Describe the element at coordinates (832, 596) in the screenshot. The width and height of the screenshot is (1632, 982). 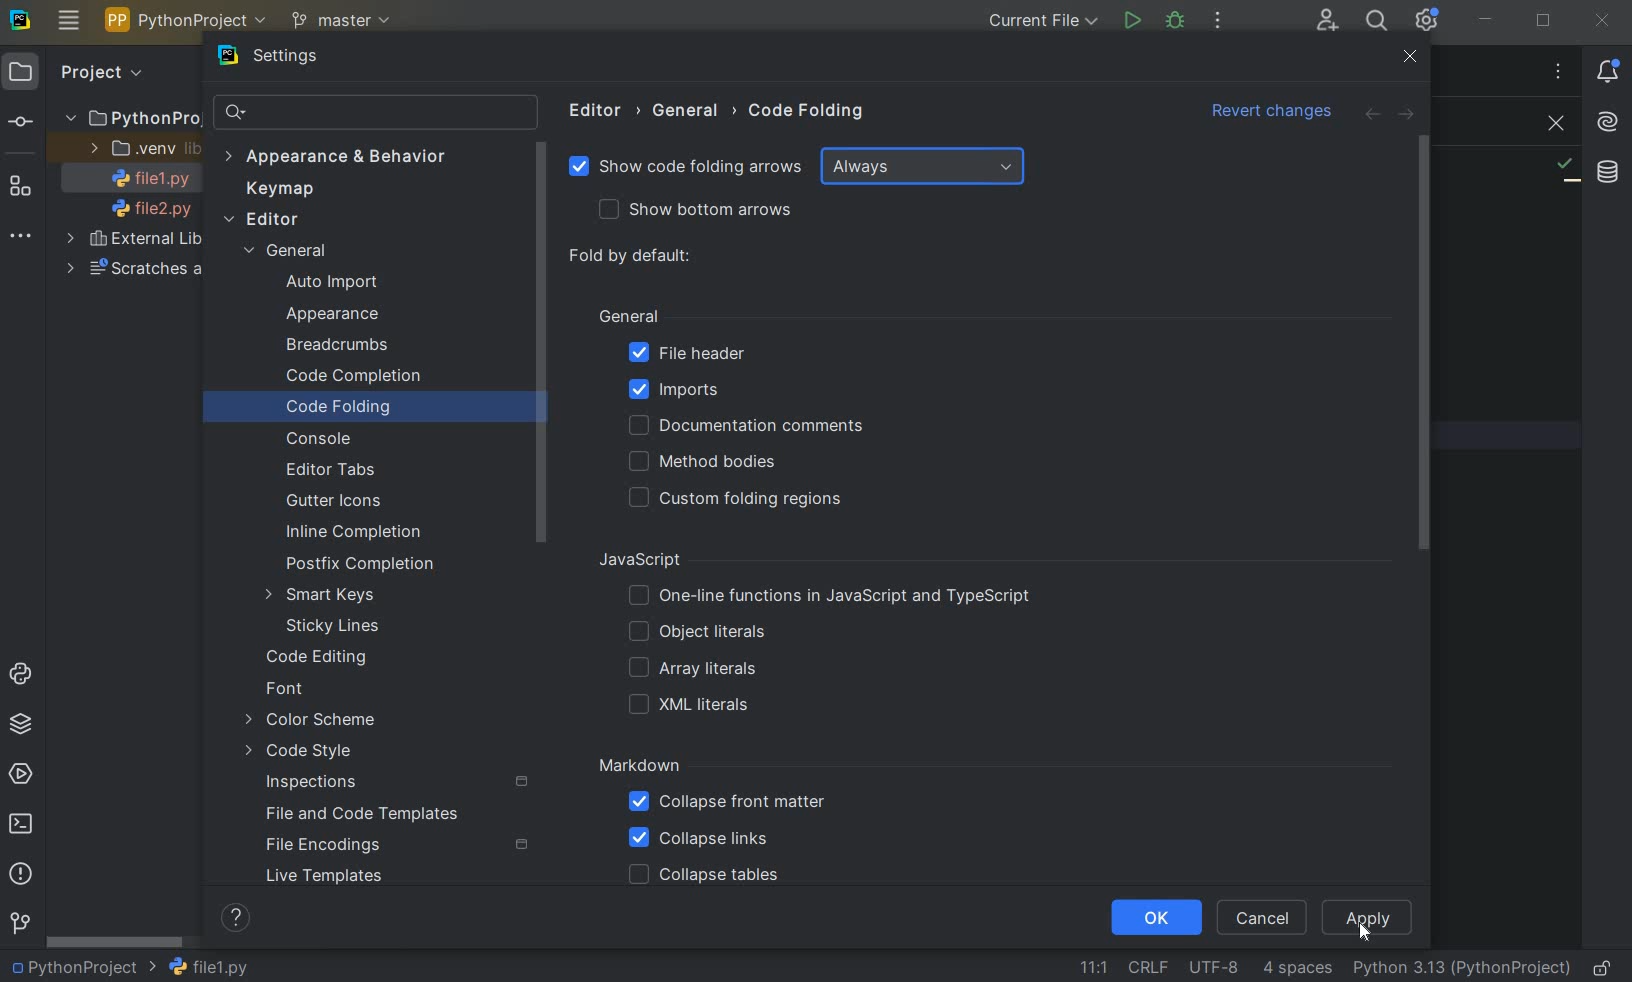
I see `ONE-LINE FUNCTIONS IN JAVASCRIPT AND TYPESCRIPT` at that location.